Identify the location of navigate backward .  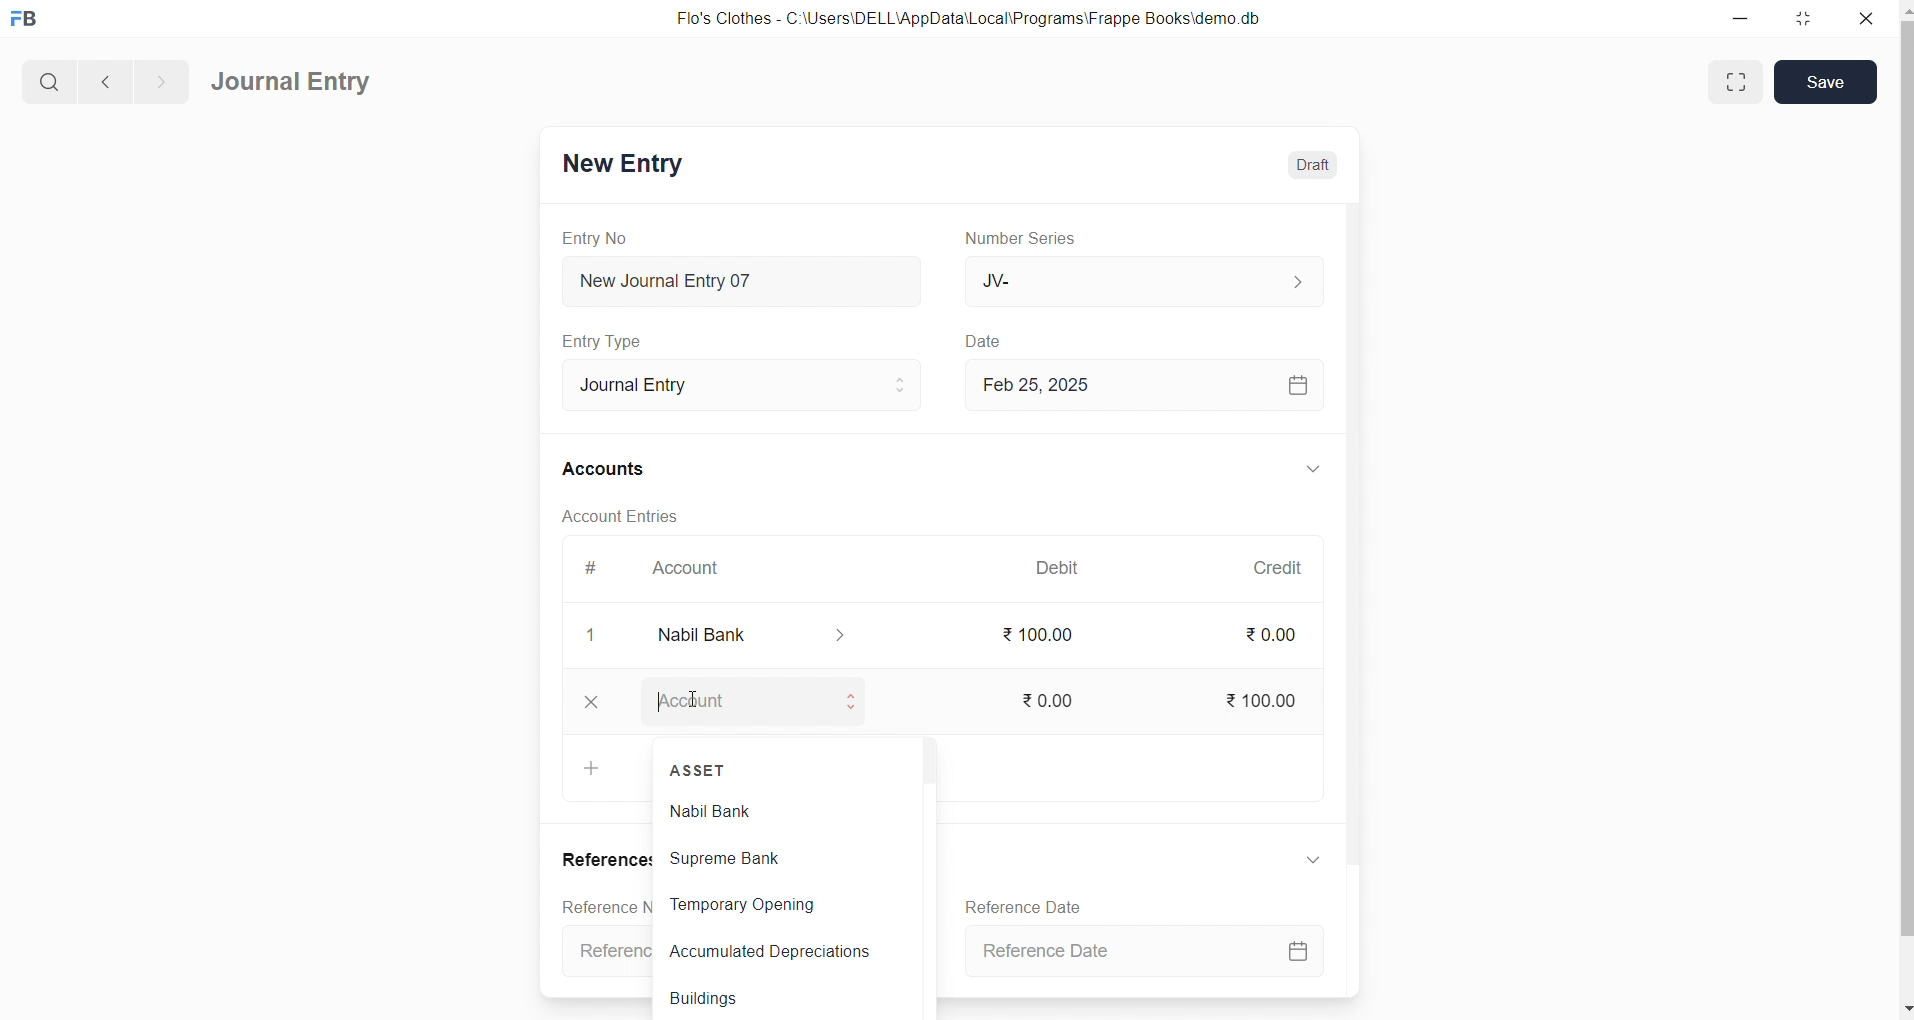
(103, 79).